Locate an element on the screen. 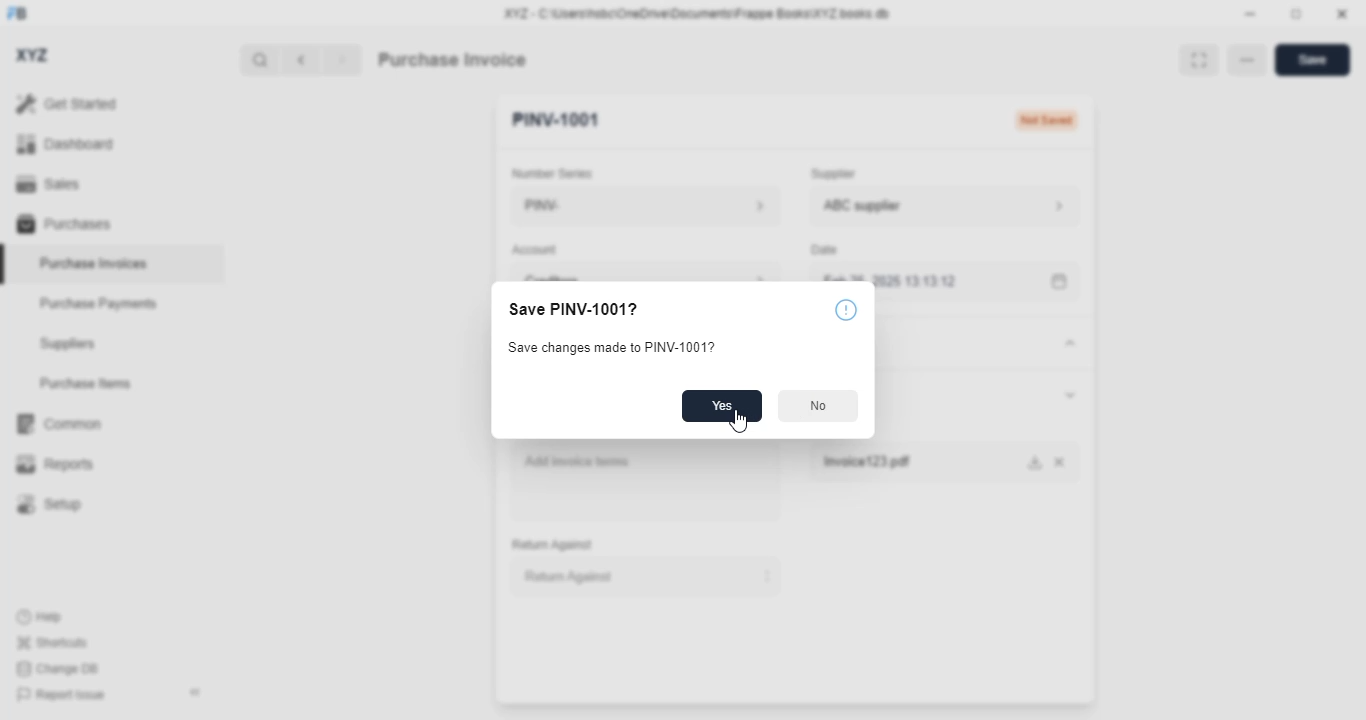  add invoice items is located at coordinates (644, 481).